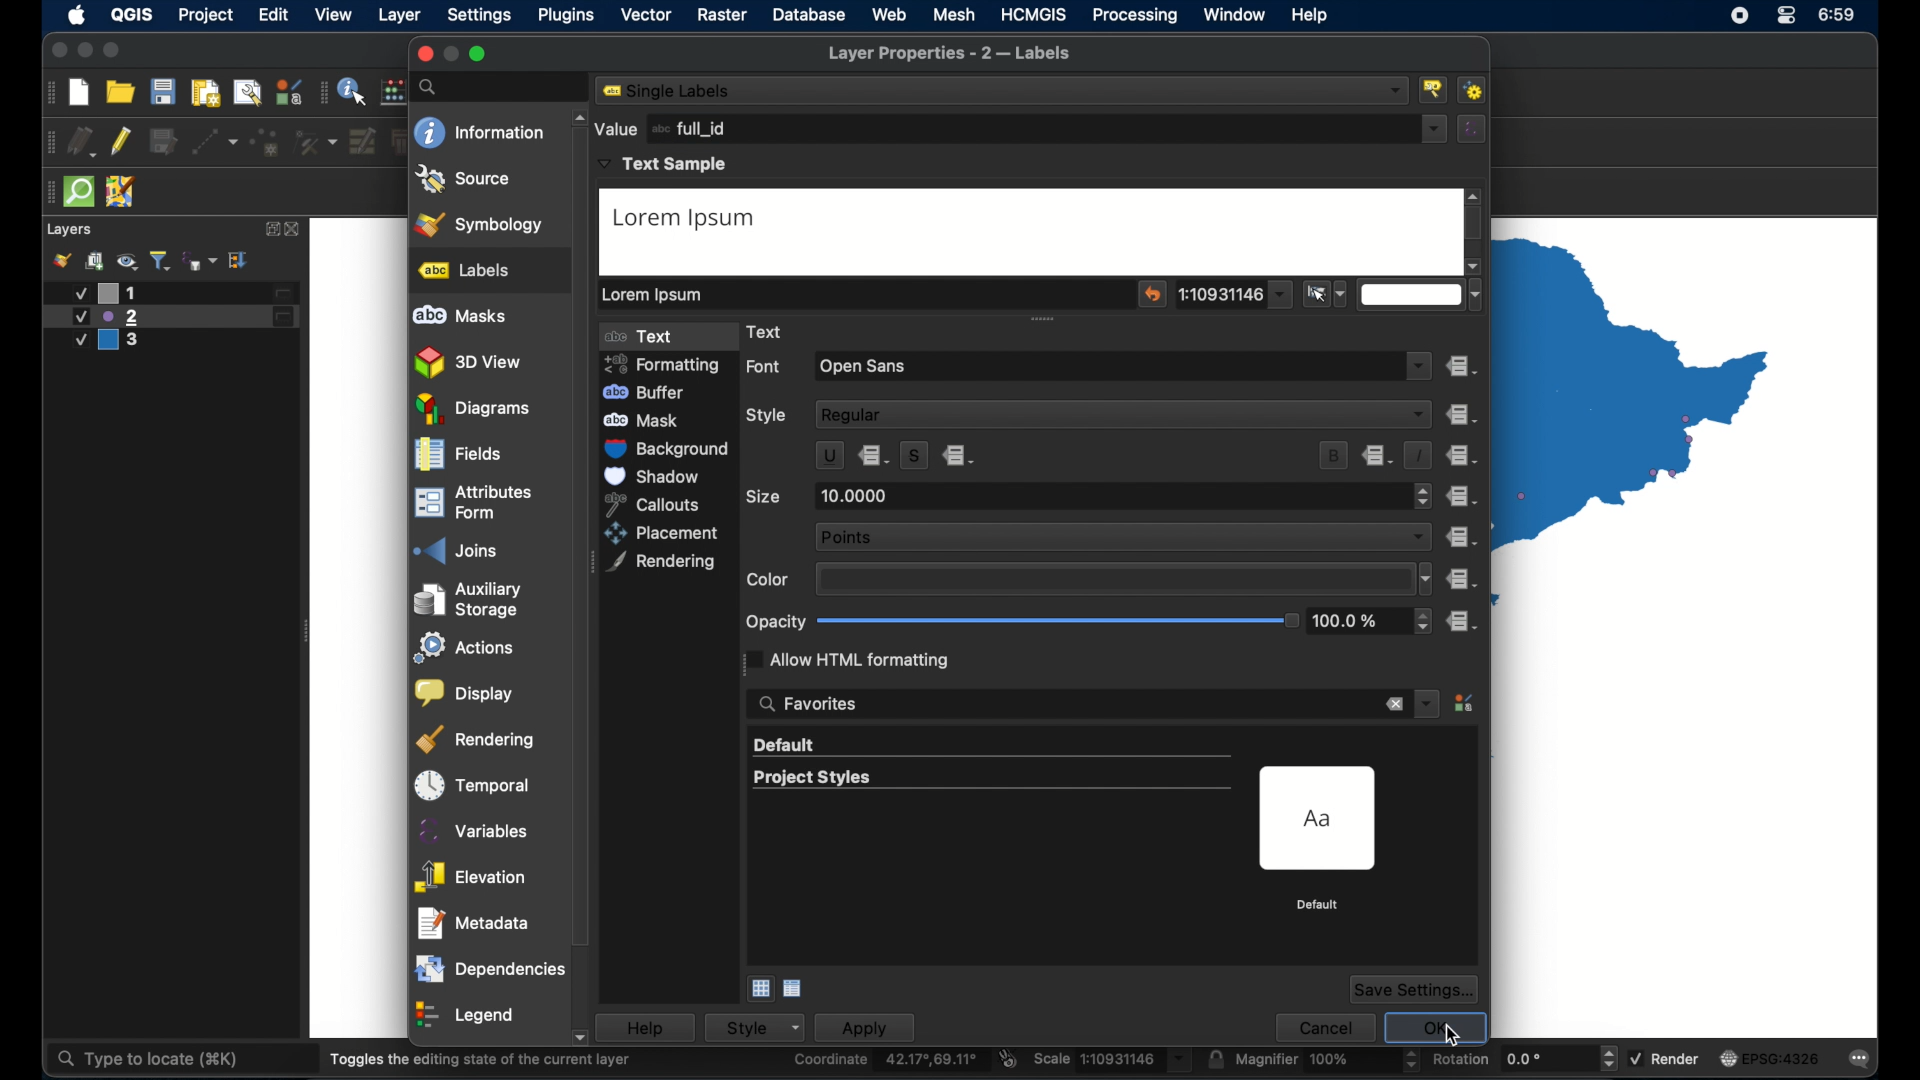 The image size is (1920, 1080). What do you see at coordinates (1046, 320) in the screenshot?
I see `drag handle` at bounding box center [1046, 320].